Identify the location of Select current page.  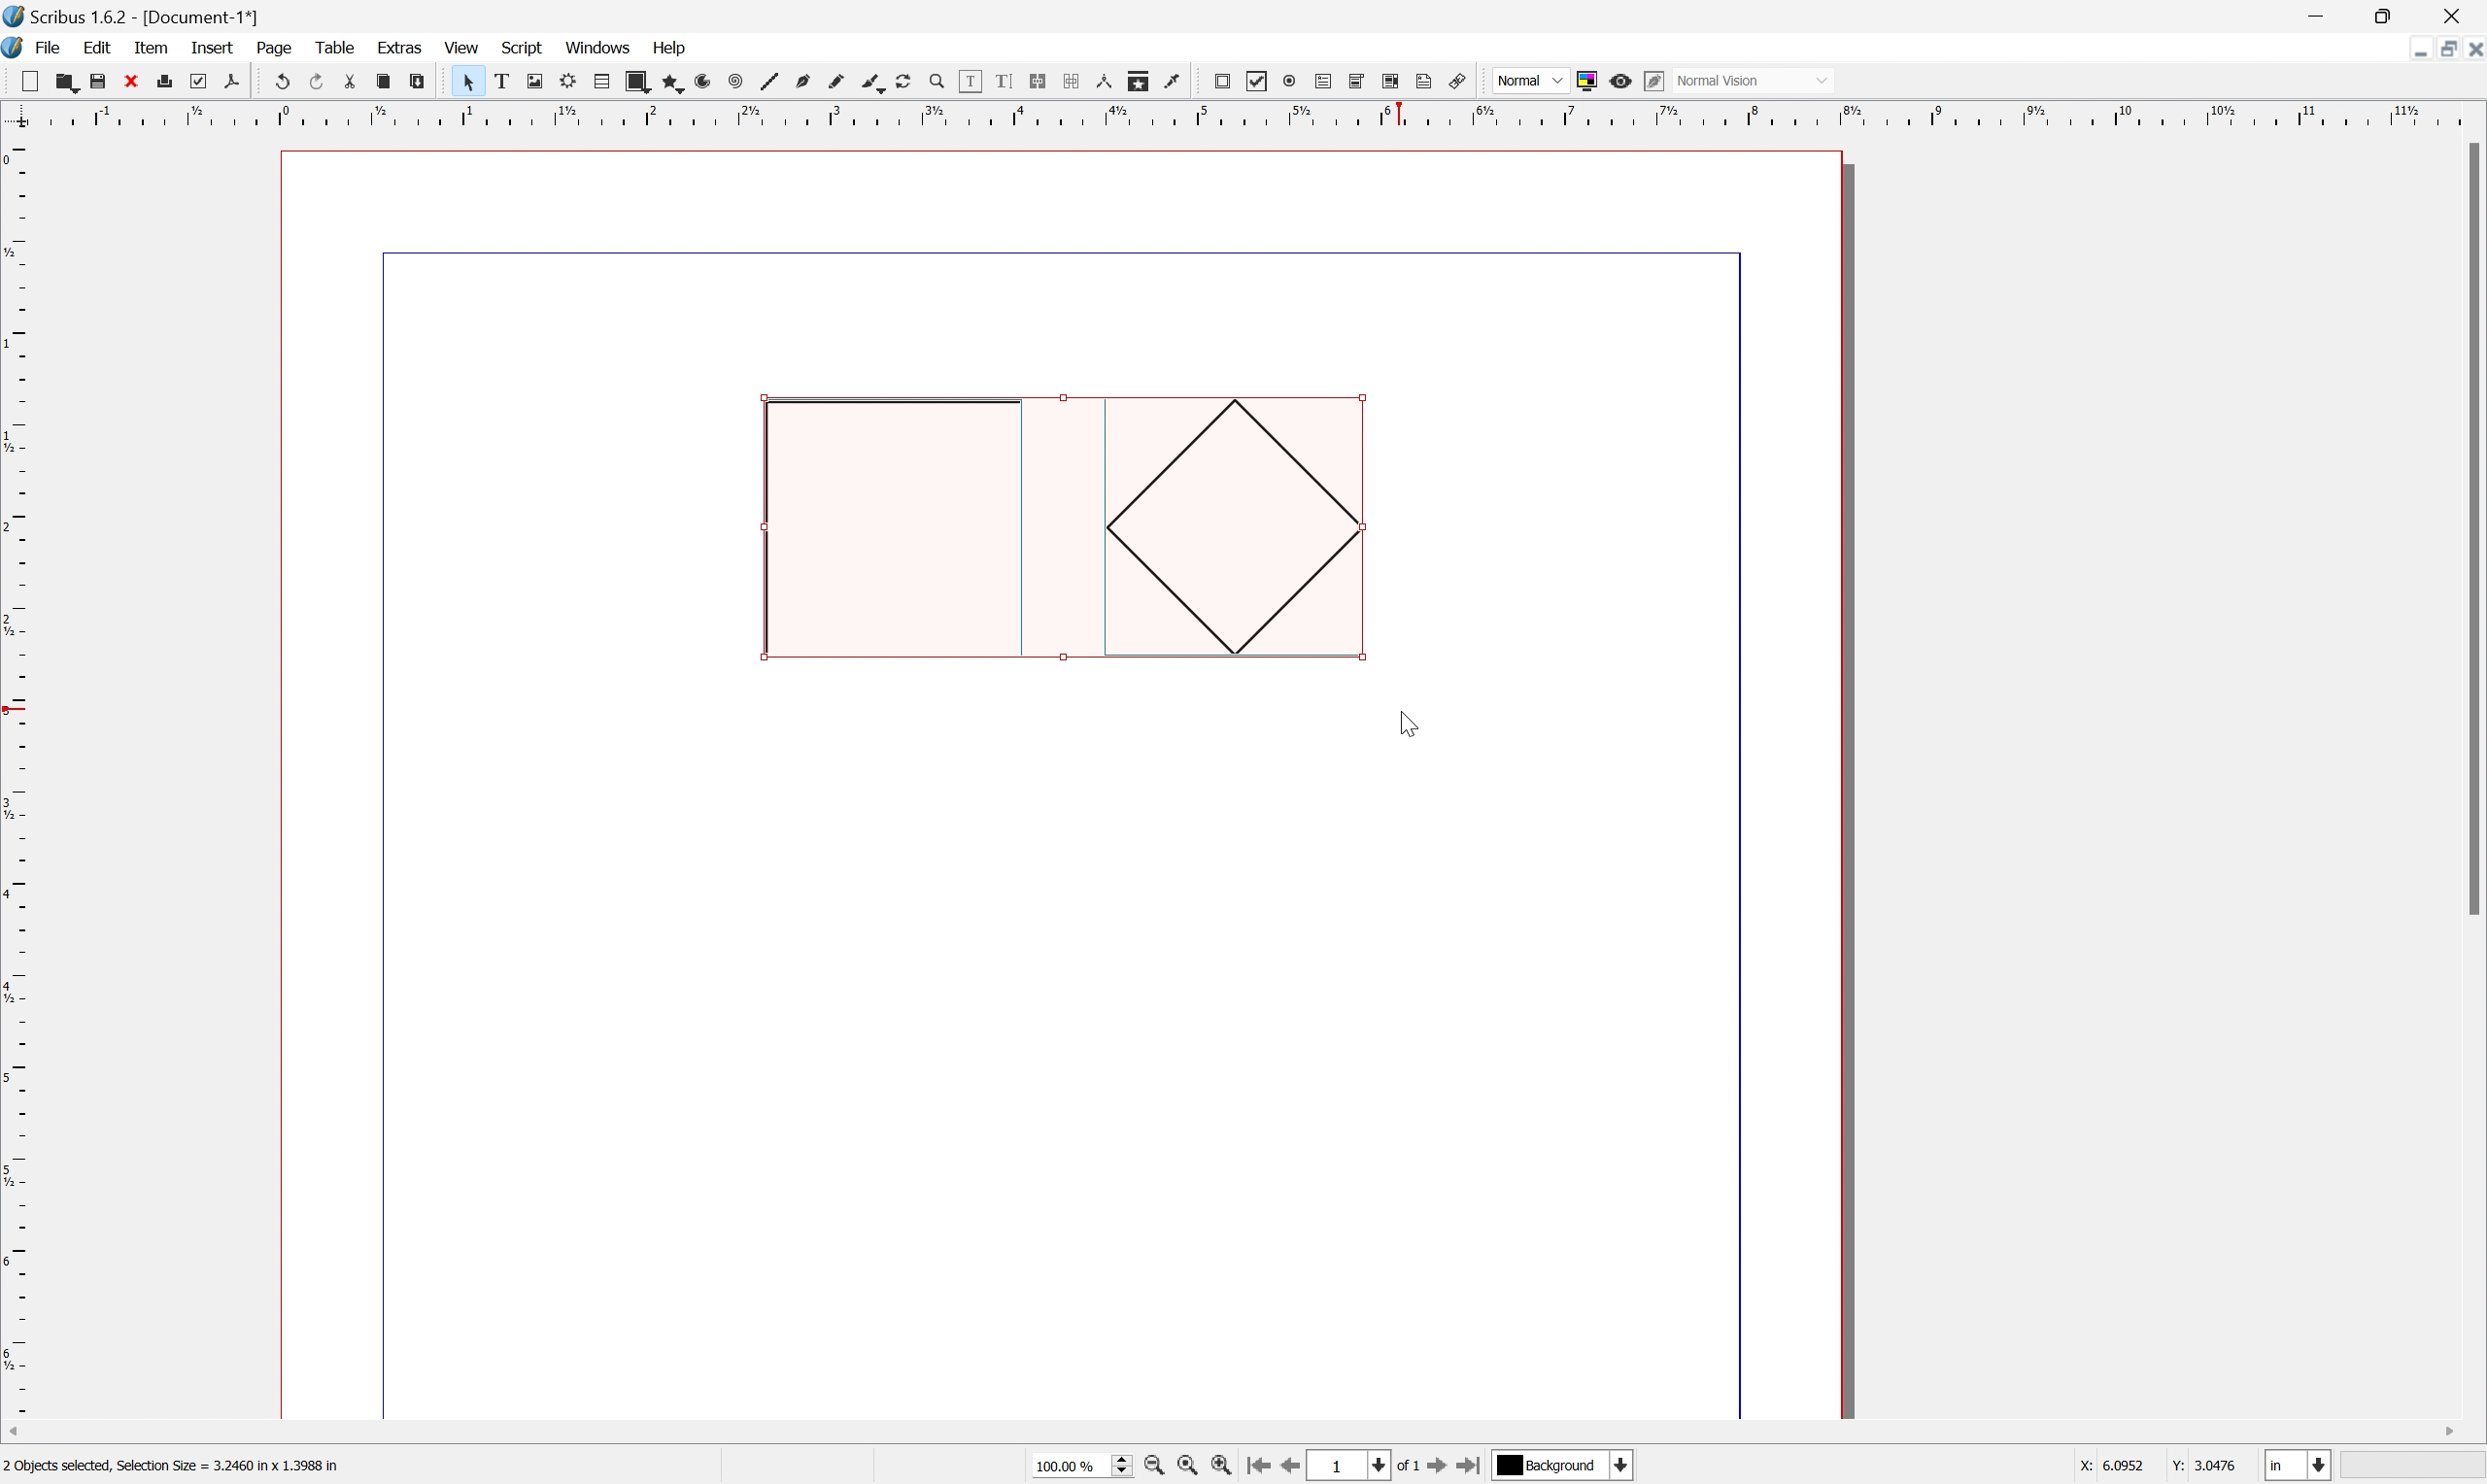
(1362, 1468).